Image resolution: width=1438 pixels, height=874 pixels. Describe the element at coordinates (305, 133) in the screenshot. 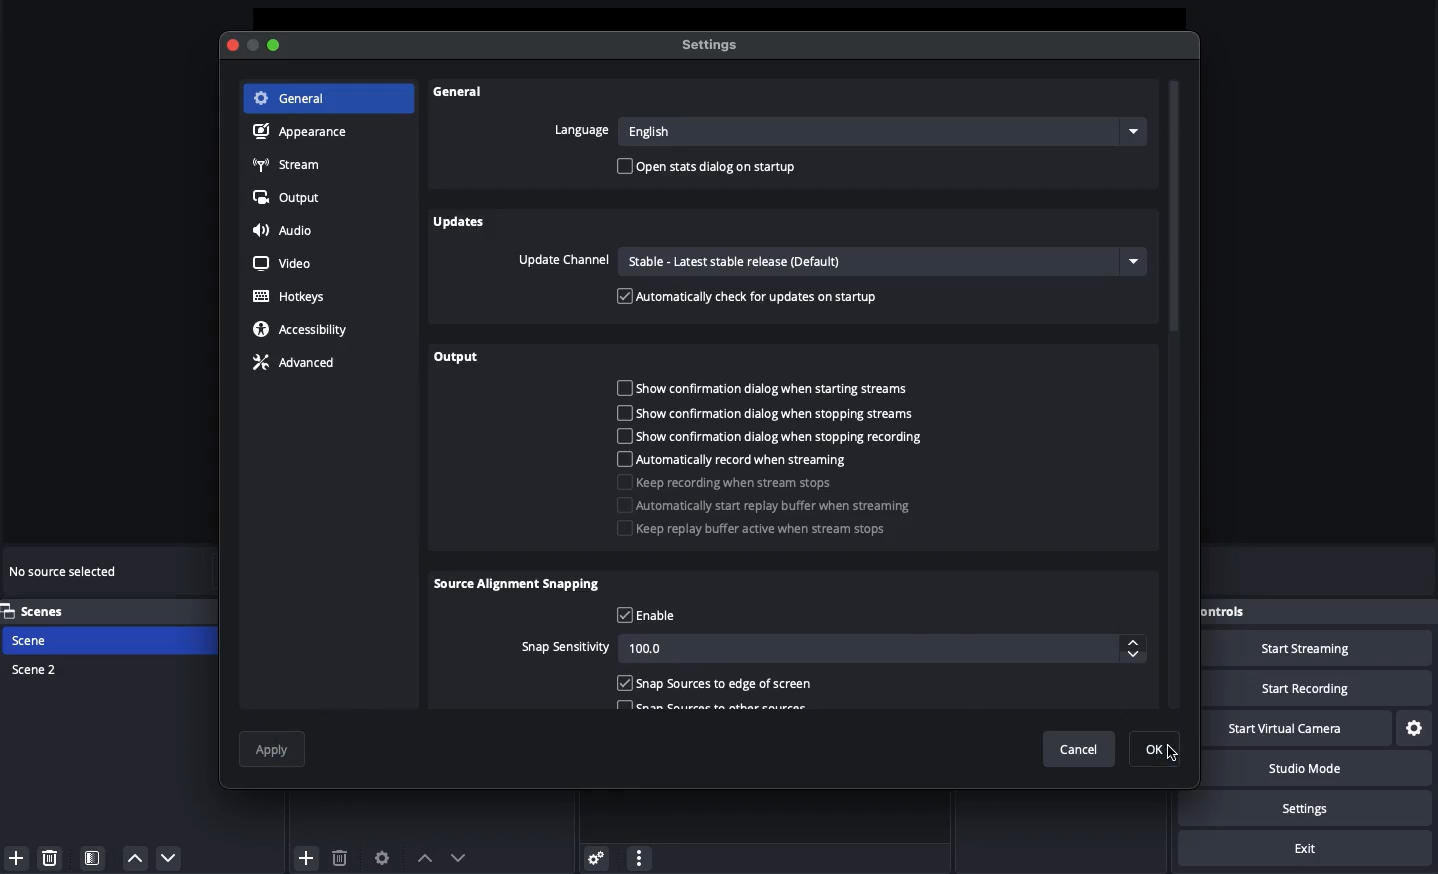

I see `Appearance ` at that location.